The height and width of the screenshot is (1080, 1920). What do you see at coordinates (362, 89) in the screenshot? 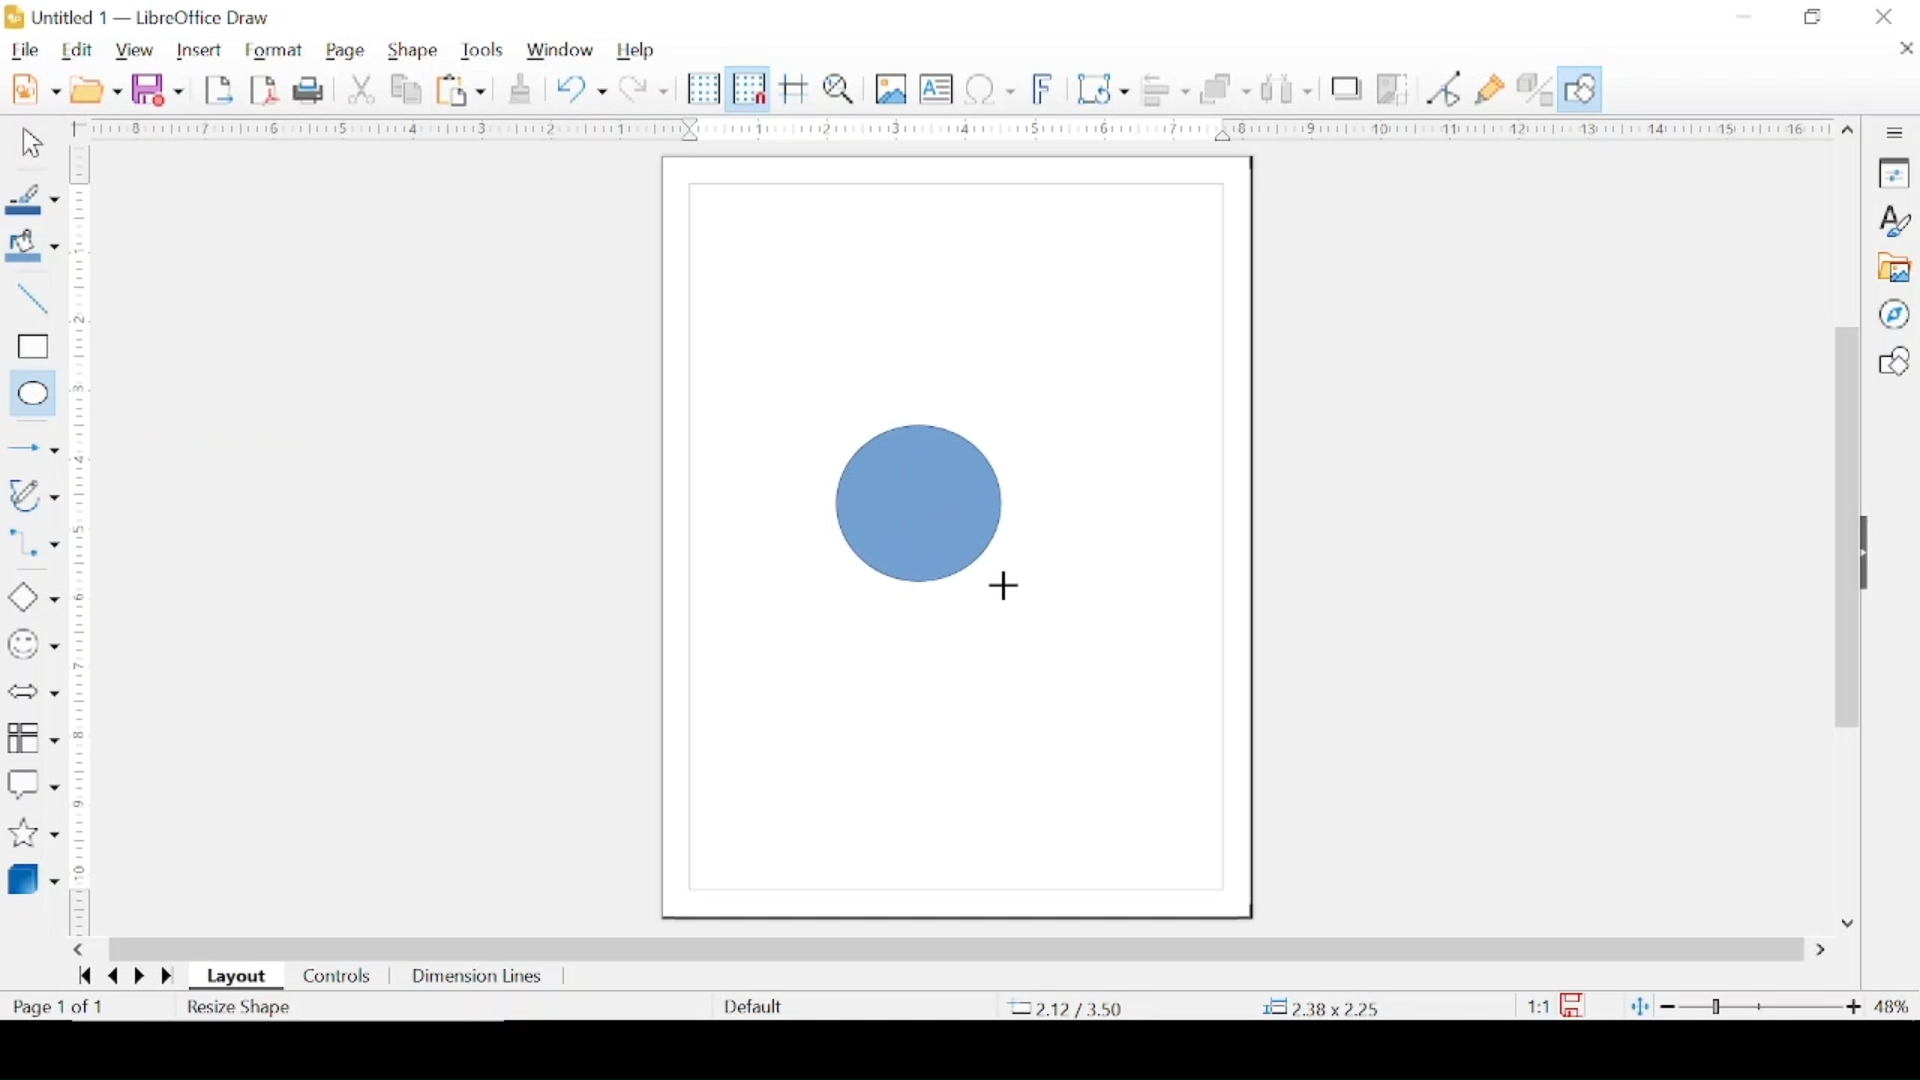
I see `cut` at bounding box center [362, 89].